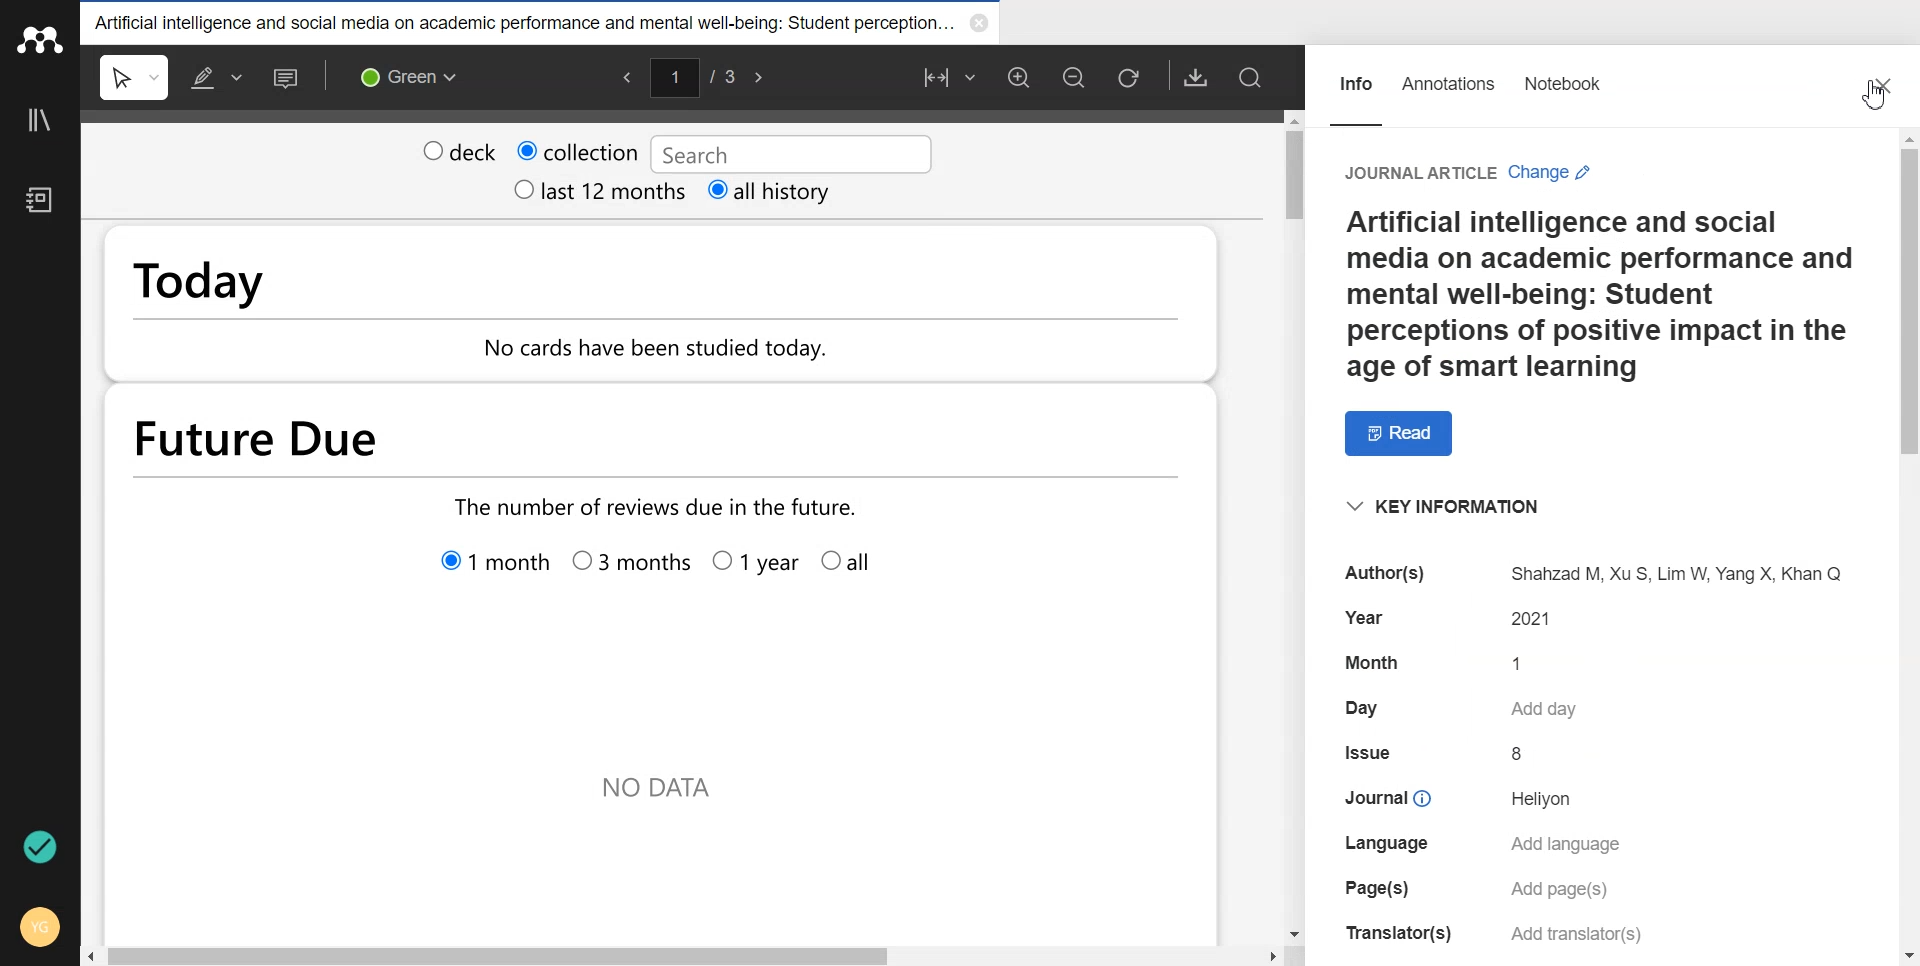 The image size is (1920, 966). Describe the element at coordinates (459, 149) in the screenshot. I see `deck` at that location.